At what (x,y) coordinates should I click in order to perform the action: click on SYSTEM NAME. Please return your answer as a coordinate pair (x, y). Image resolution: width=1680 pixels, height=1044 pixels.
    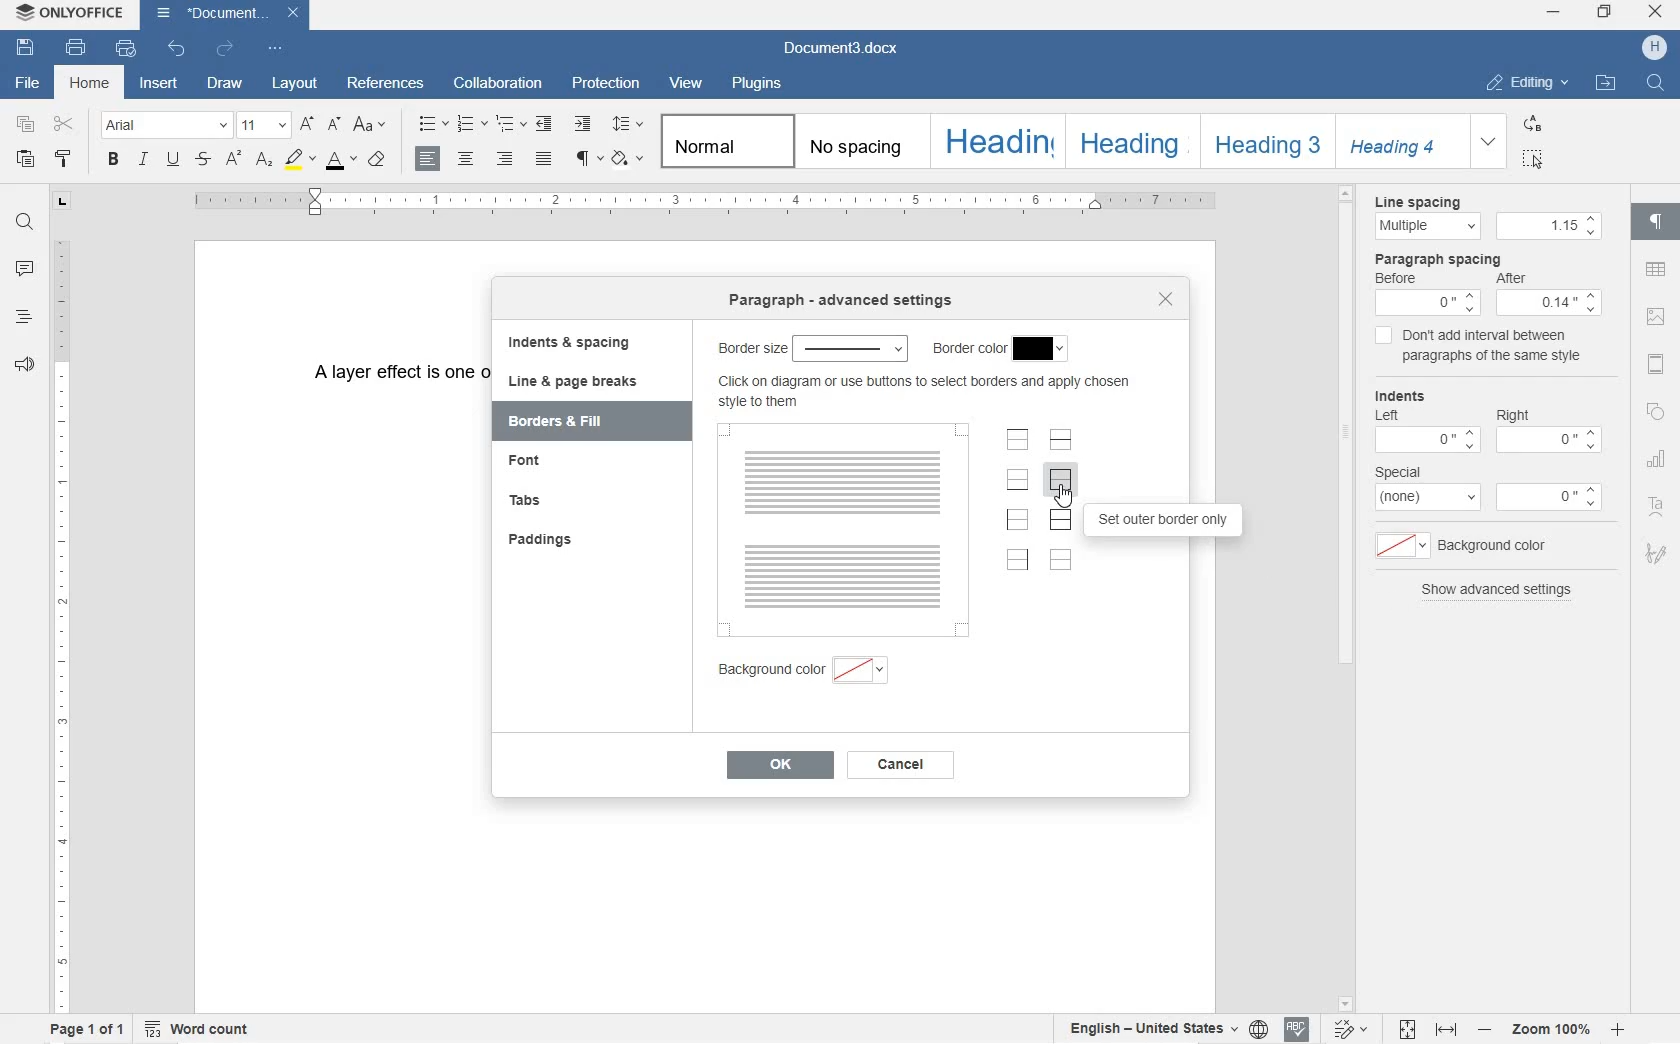
    Looking at the image, I should click on (70, 14).